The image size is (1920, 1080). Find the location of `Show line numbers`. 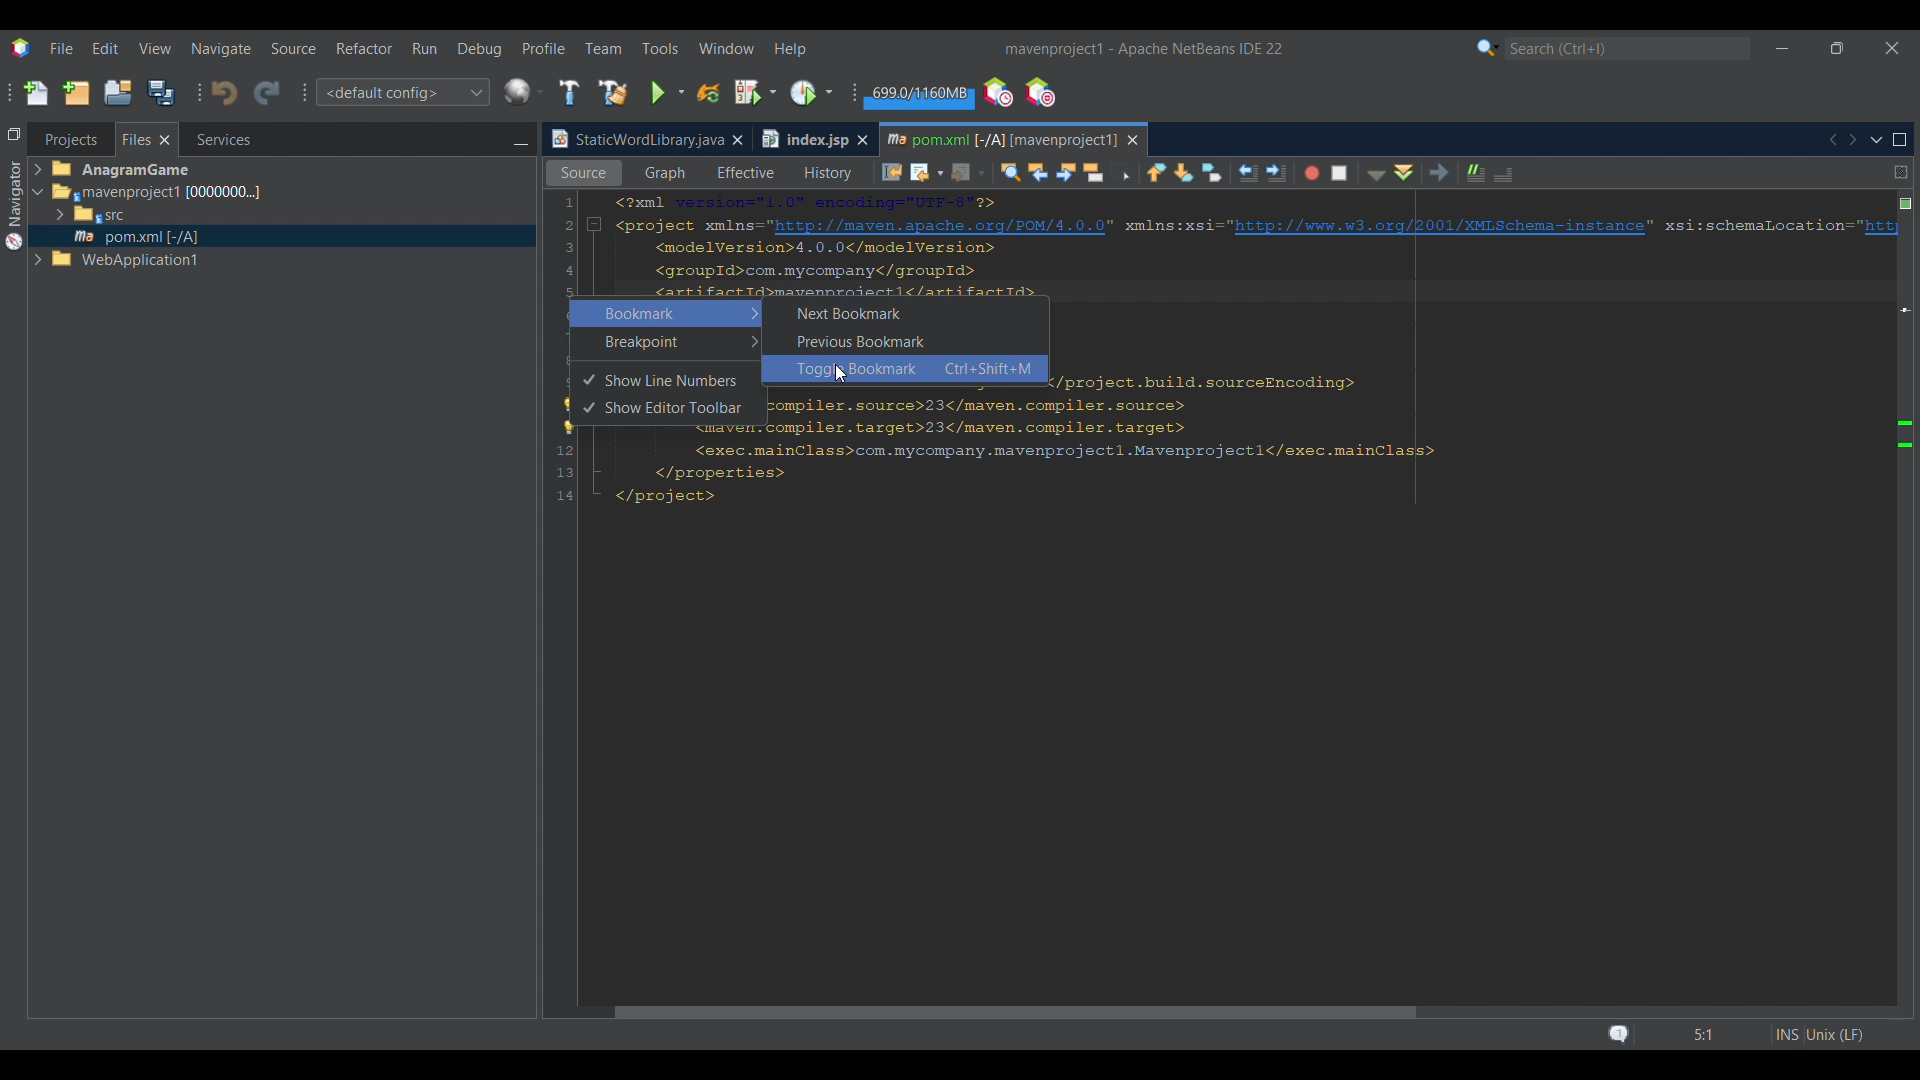

Show line numbers is located at coordinates (679, 381).